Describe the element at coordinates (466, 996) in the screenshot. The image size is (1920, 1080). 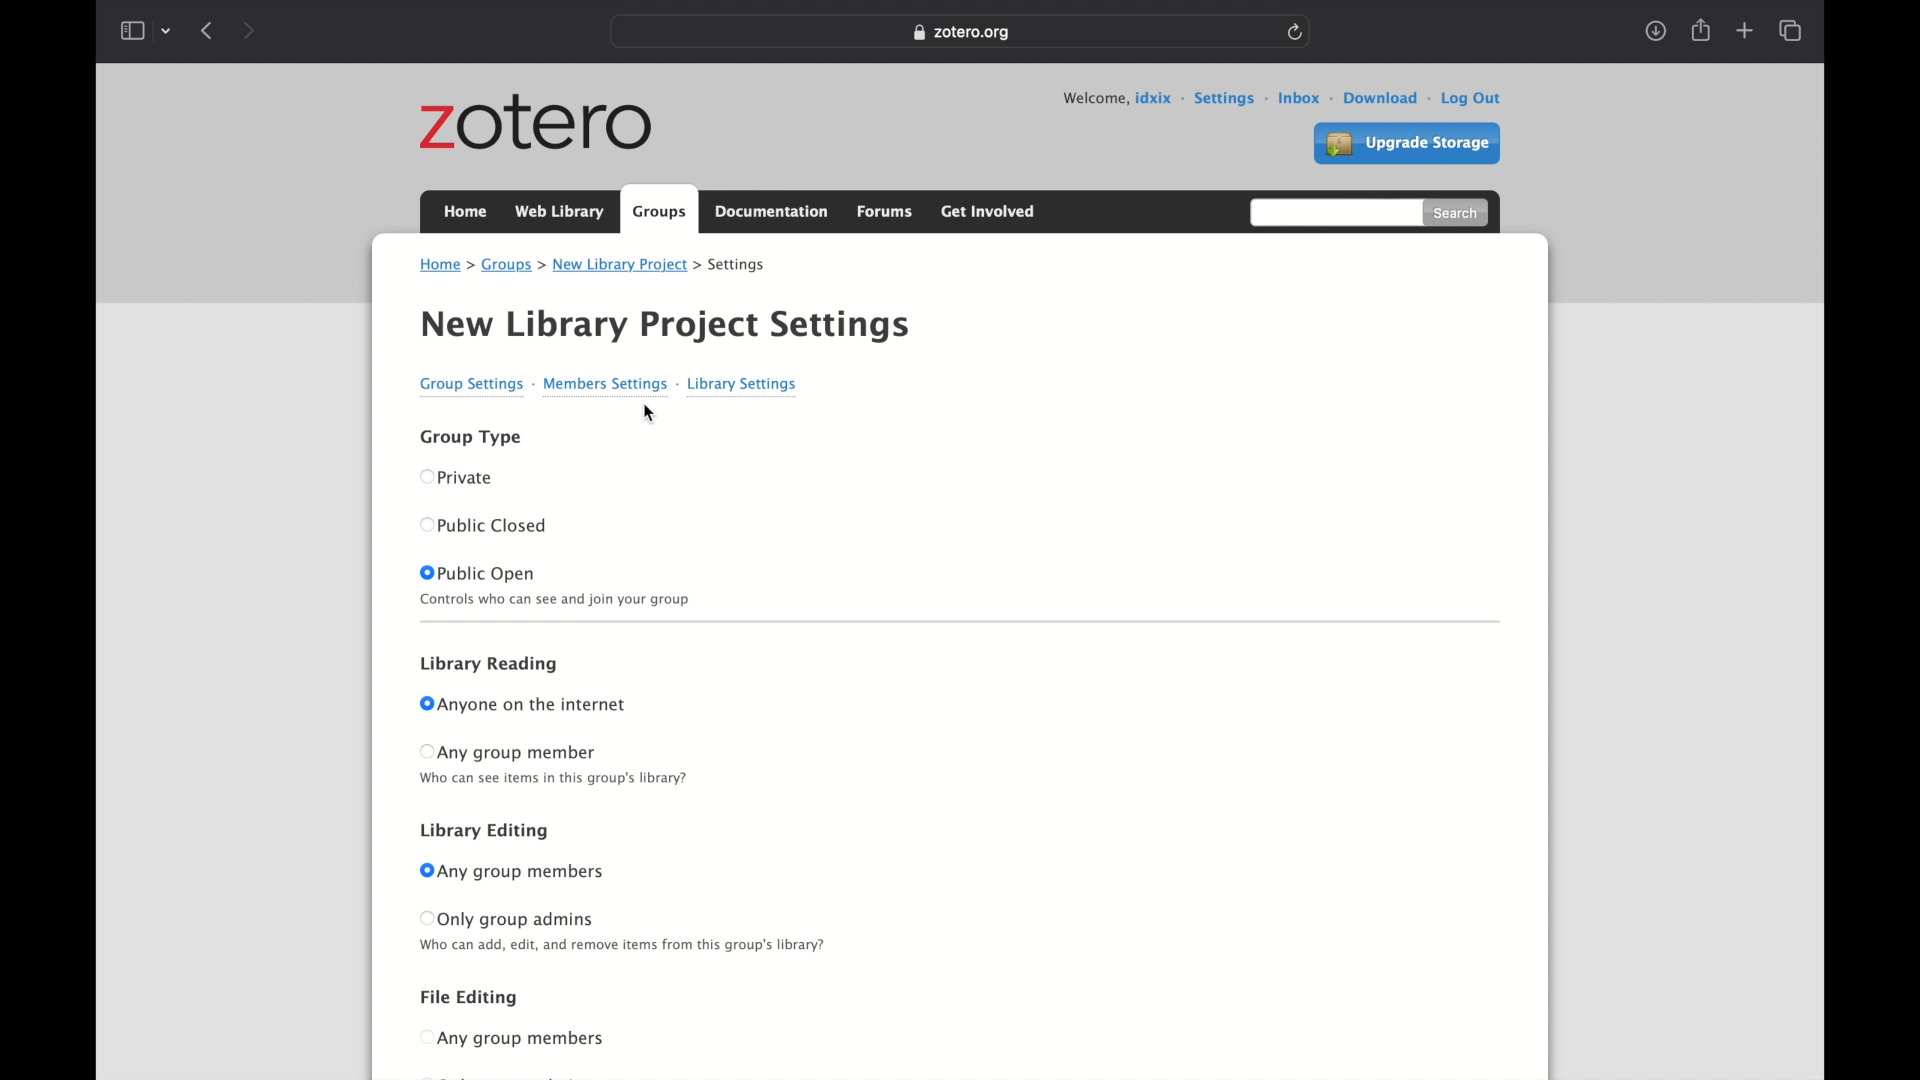
I see `file editing` at that location.